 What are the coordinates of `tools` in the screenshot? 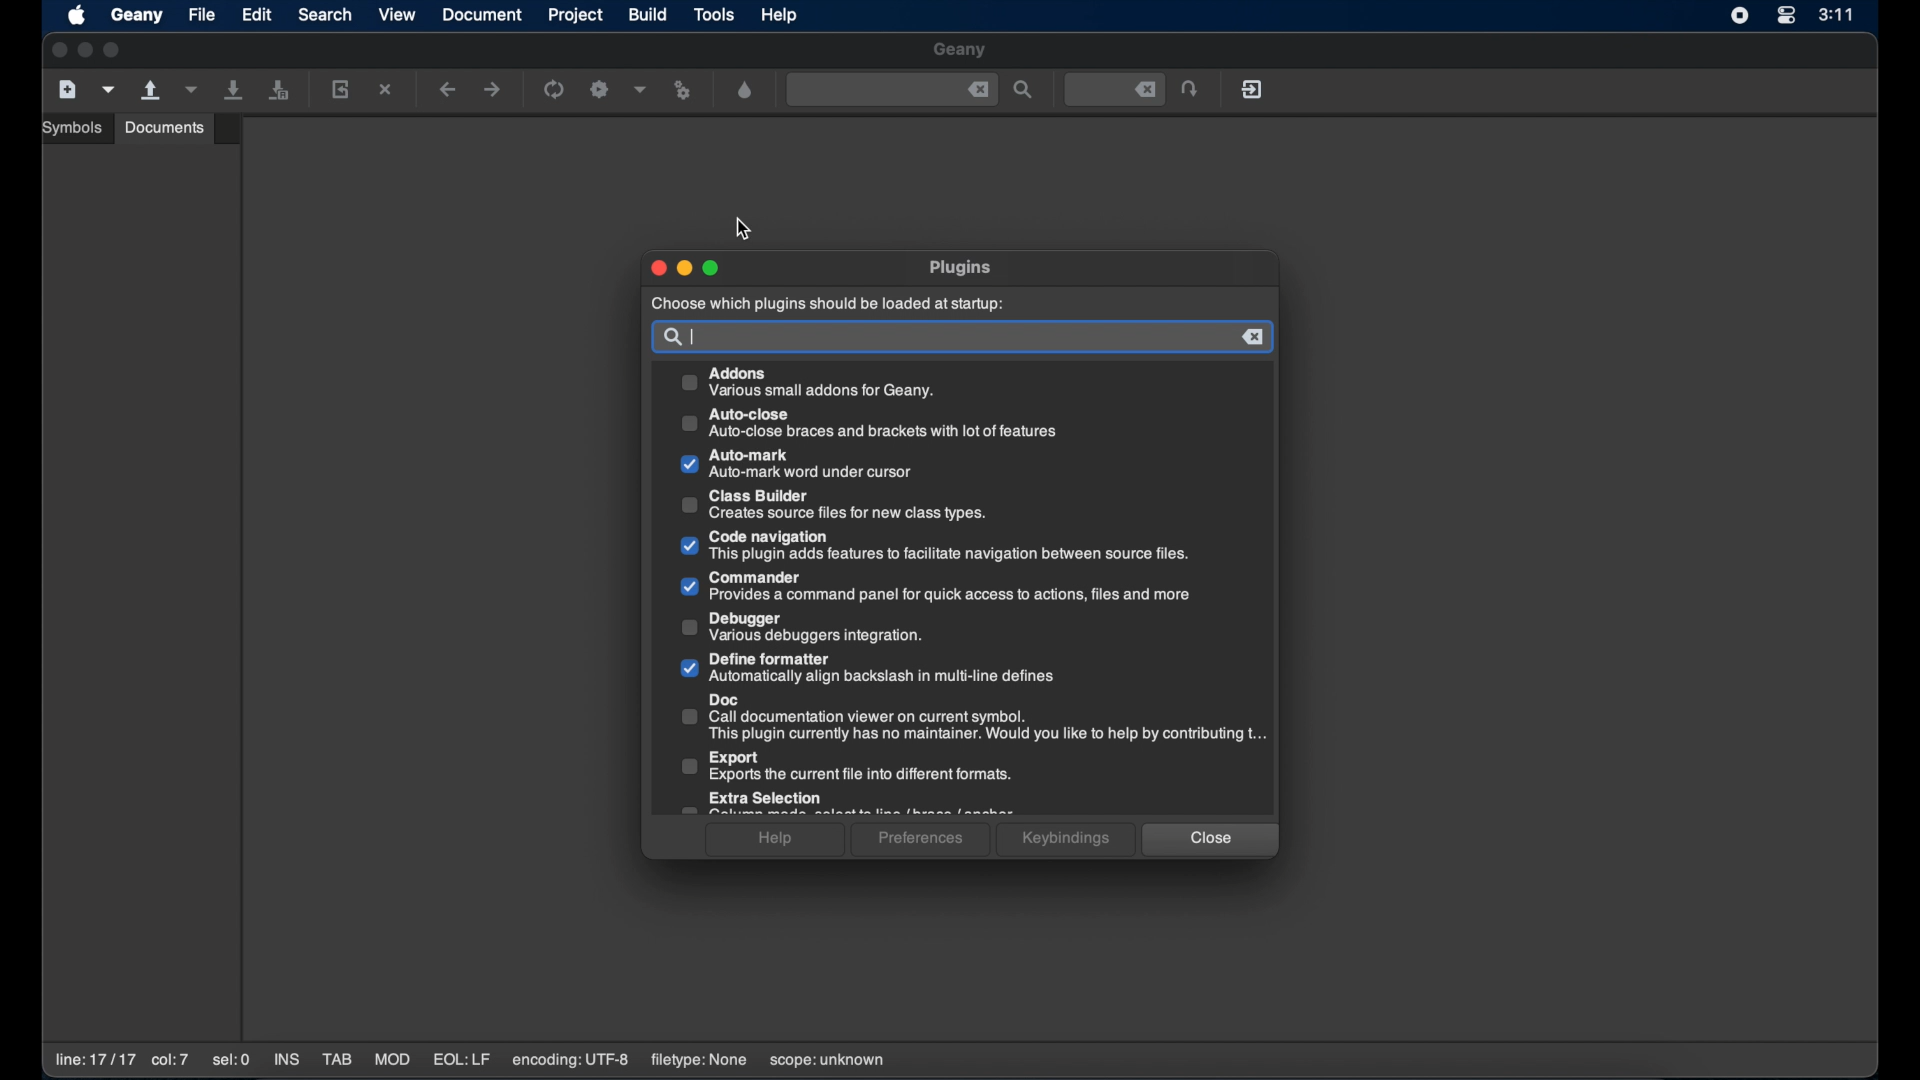 It's located at (715, 16).